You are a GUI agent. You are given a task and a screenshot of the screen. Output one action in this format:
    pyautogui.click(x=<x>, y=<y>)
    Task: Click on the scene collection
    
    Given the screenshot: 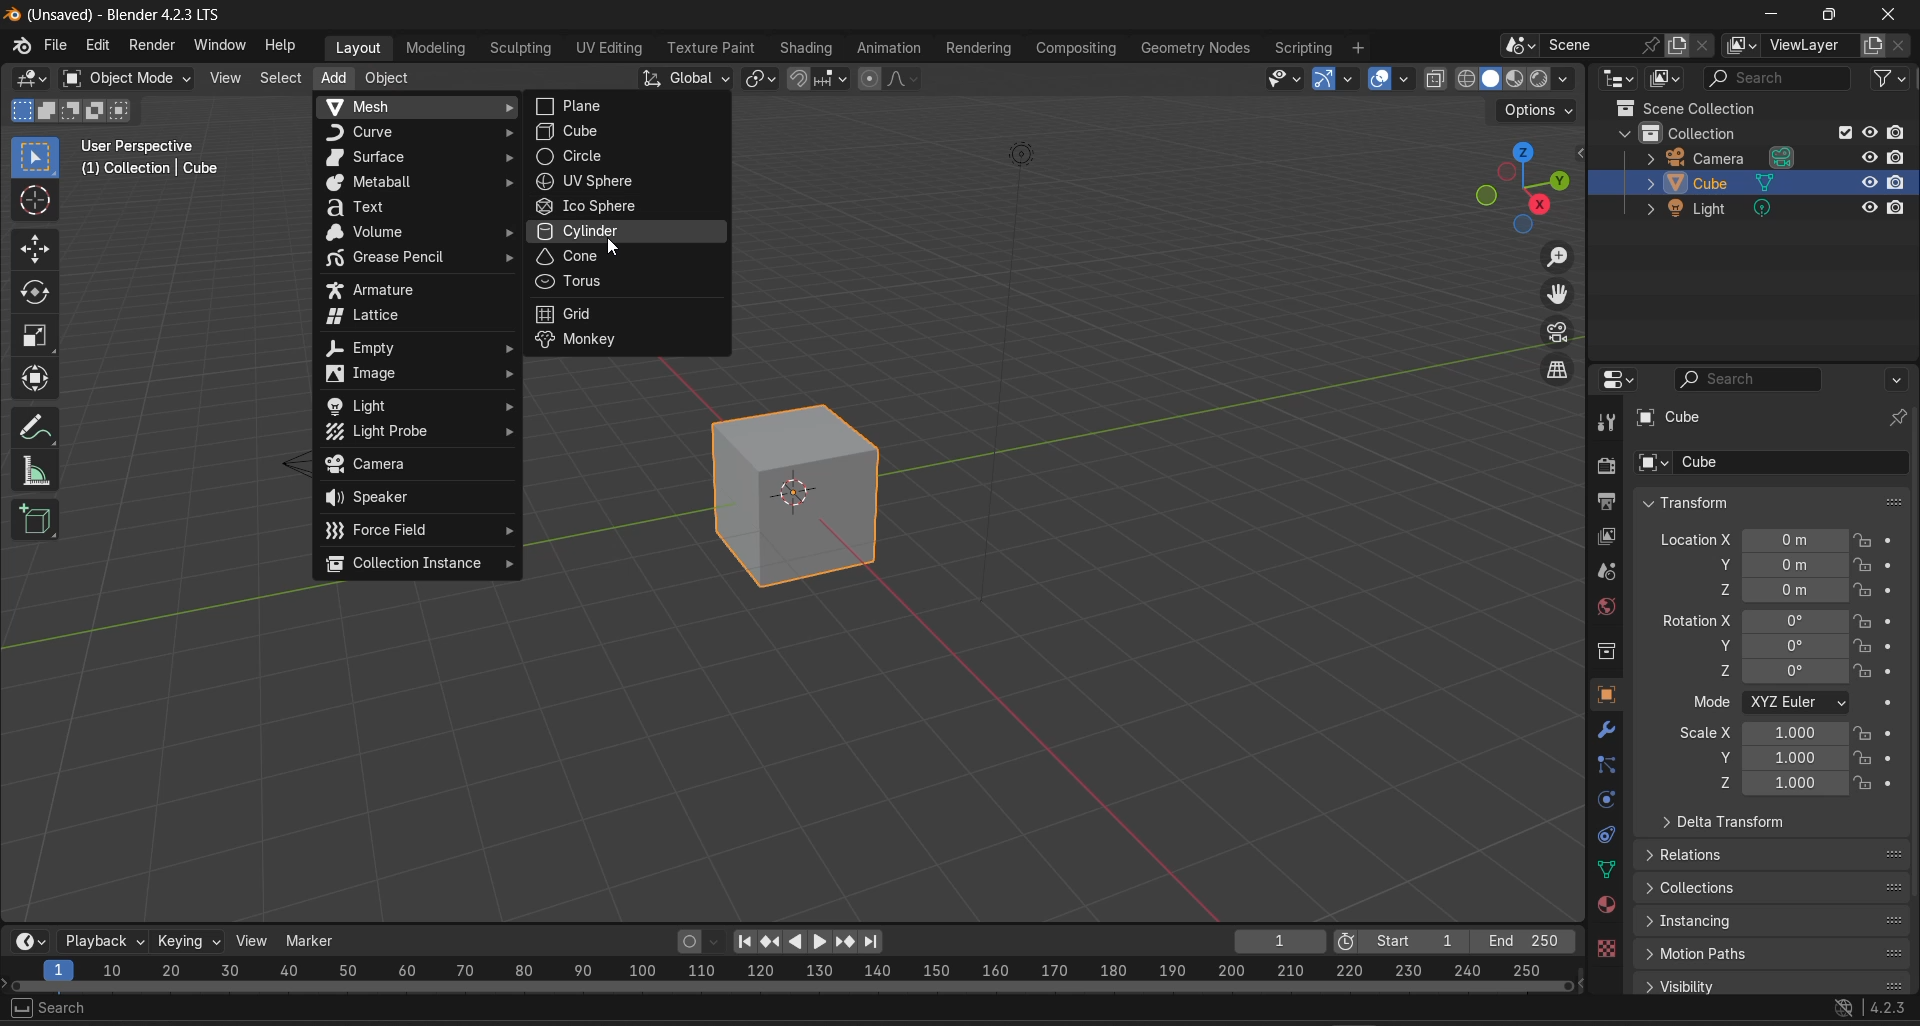 What is the action you would take?
    pyautogui.click(x=1687, y=107)
    